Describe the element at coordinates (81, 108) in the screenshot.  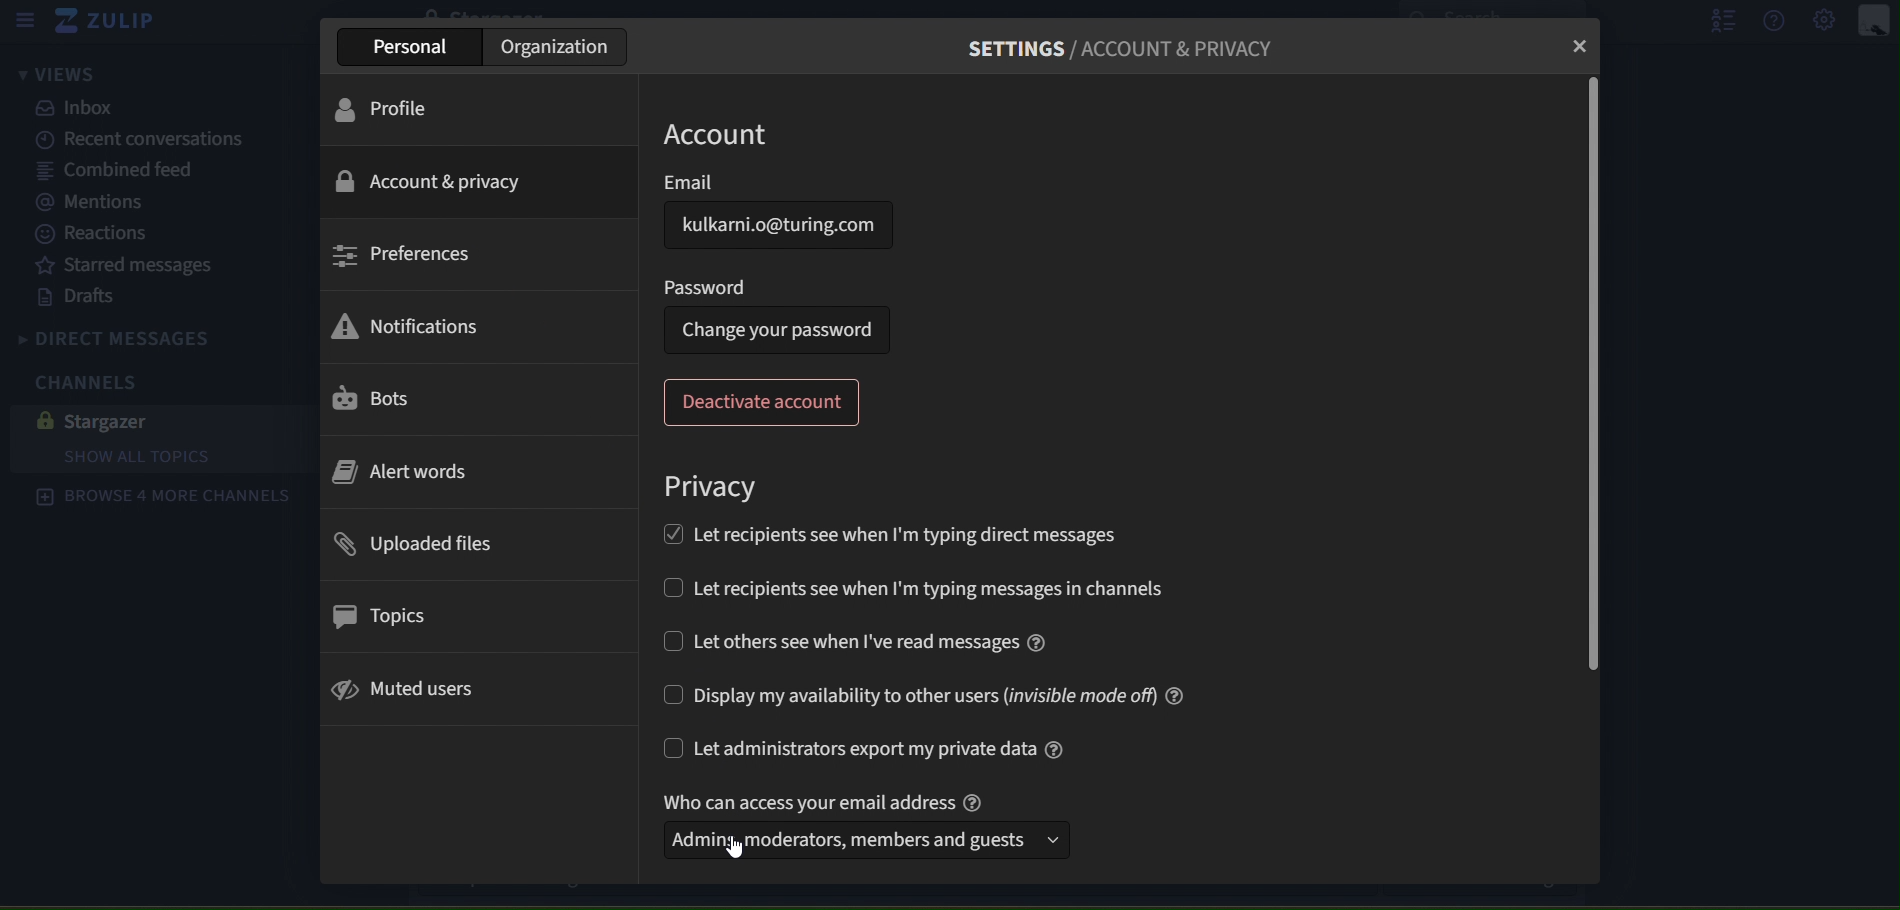
I see `inbox` at that location.